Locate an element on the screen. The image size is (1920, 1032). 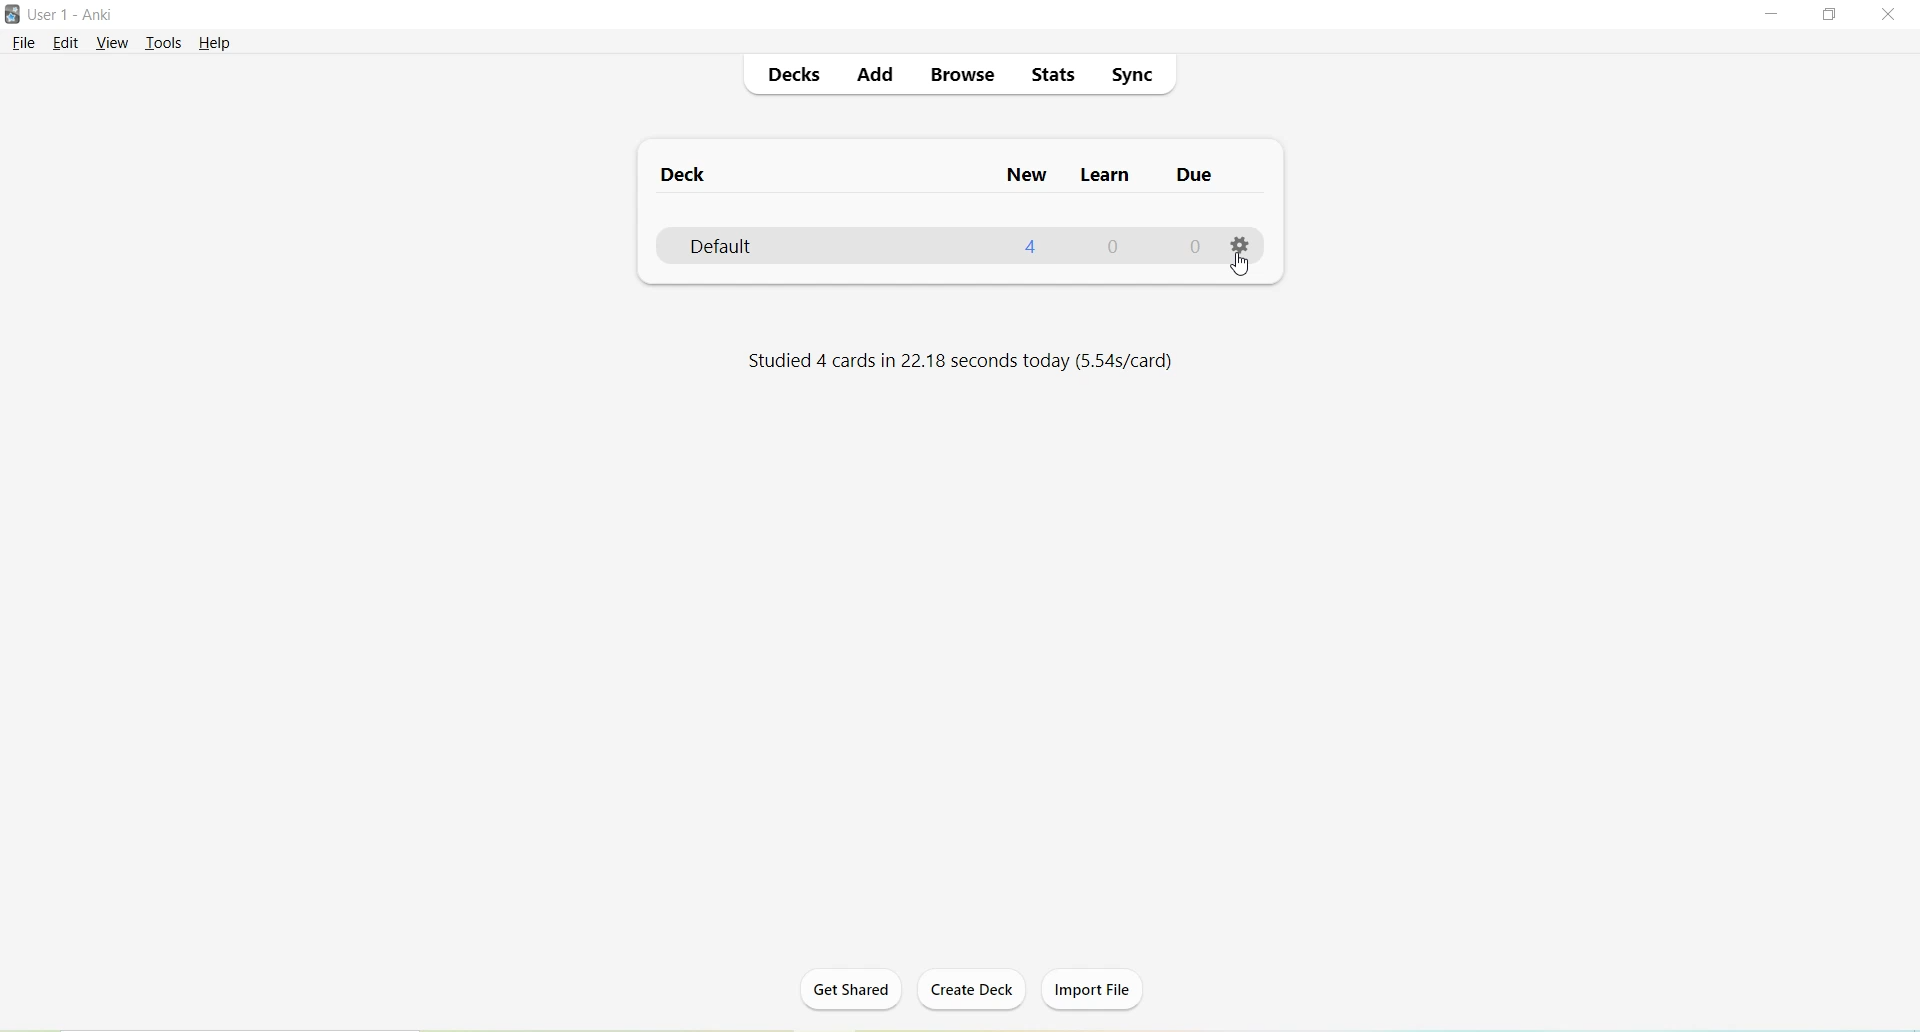
Logo is located at coordinates (12, 15).